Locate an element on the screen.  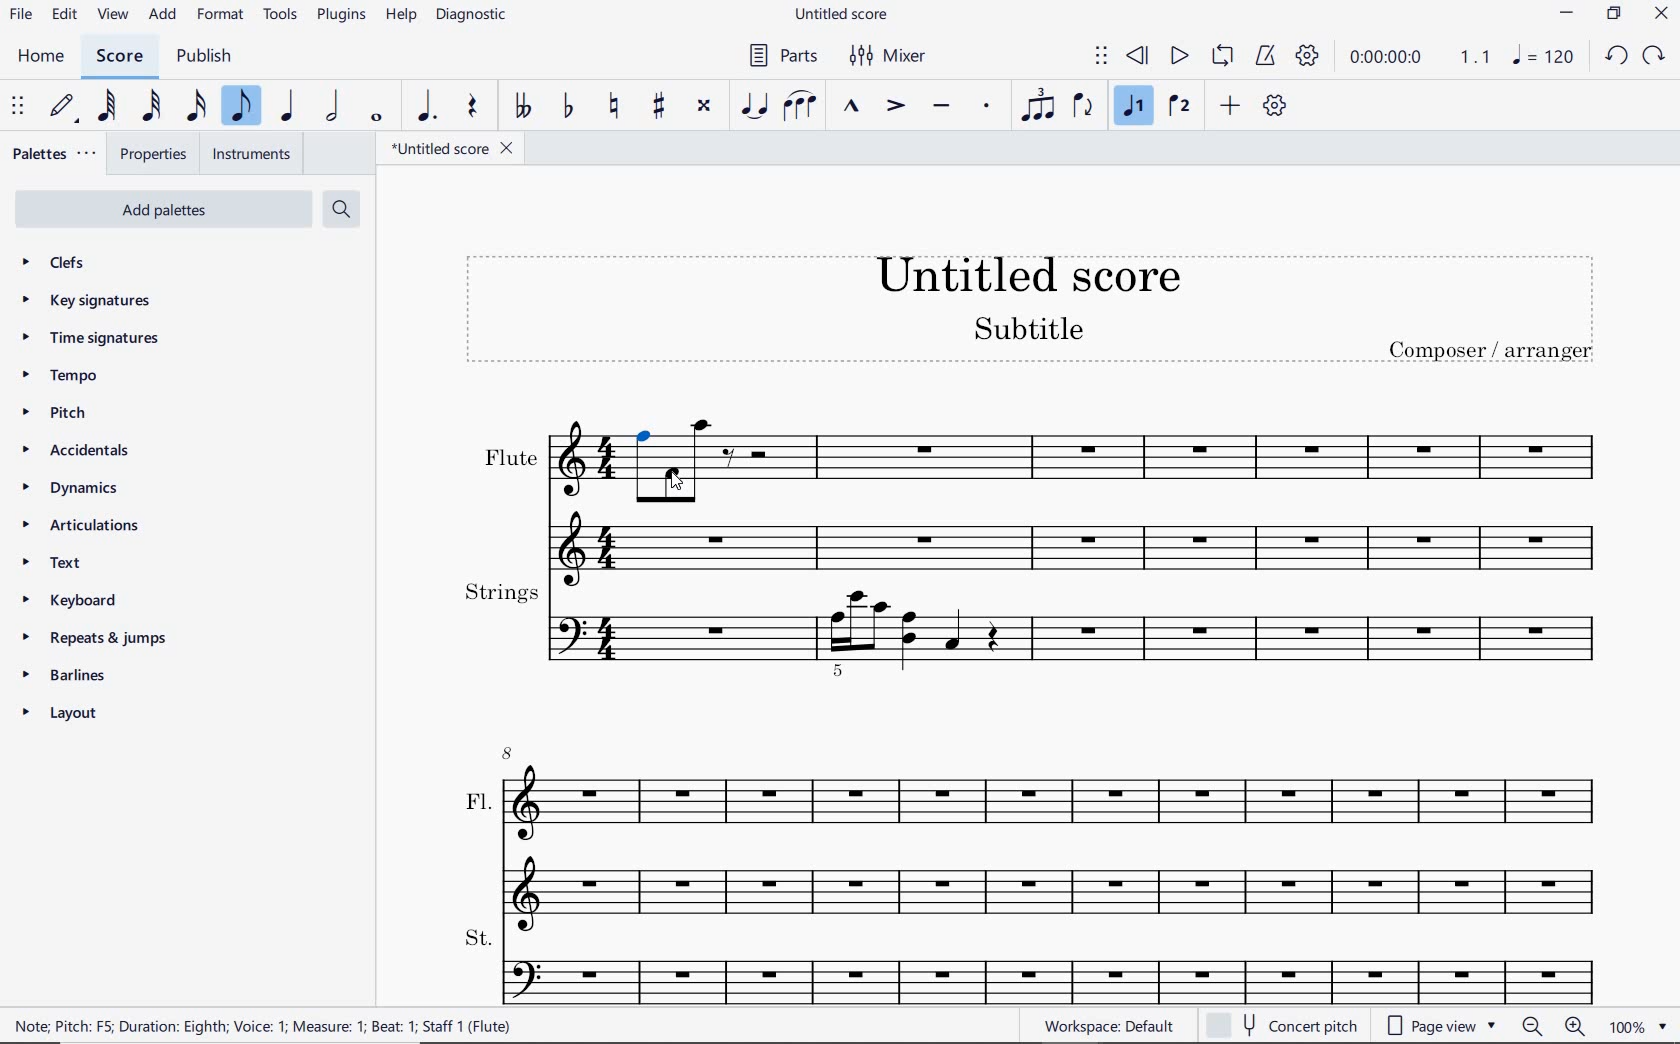
layout is located at coordinates (61, 716).